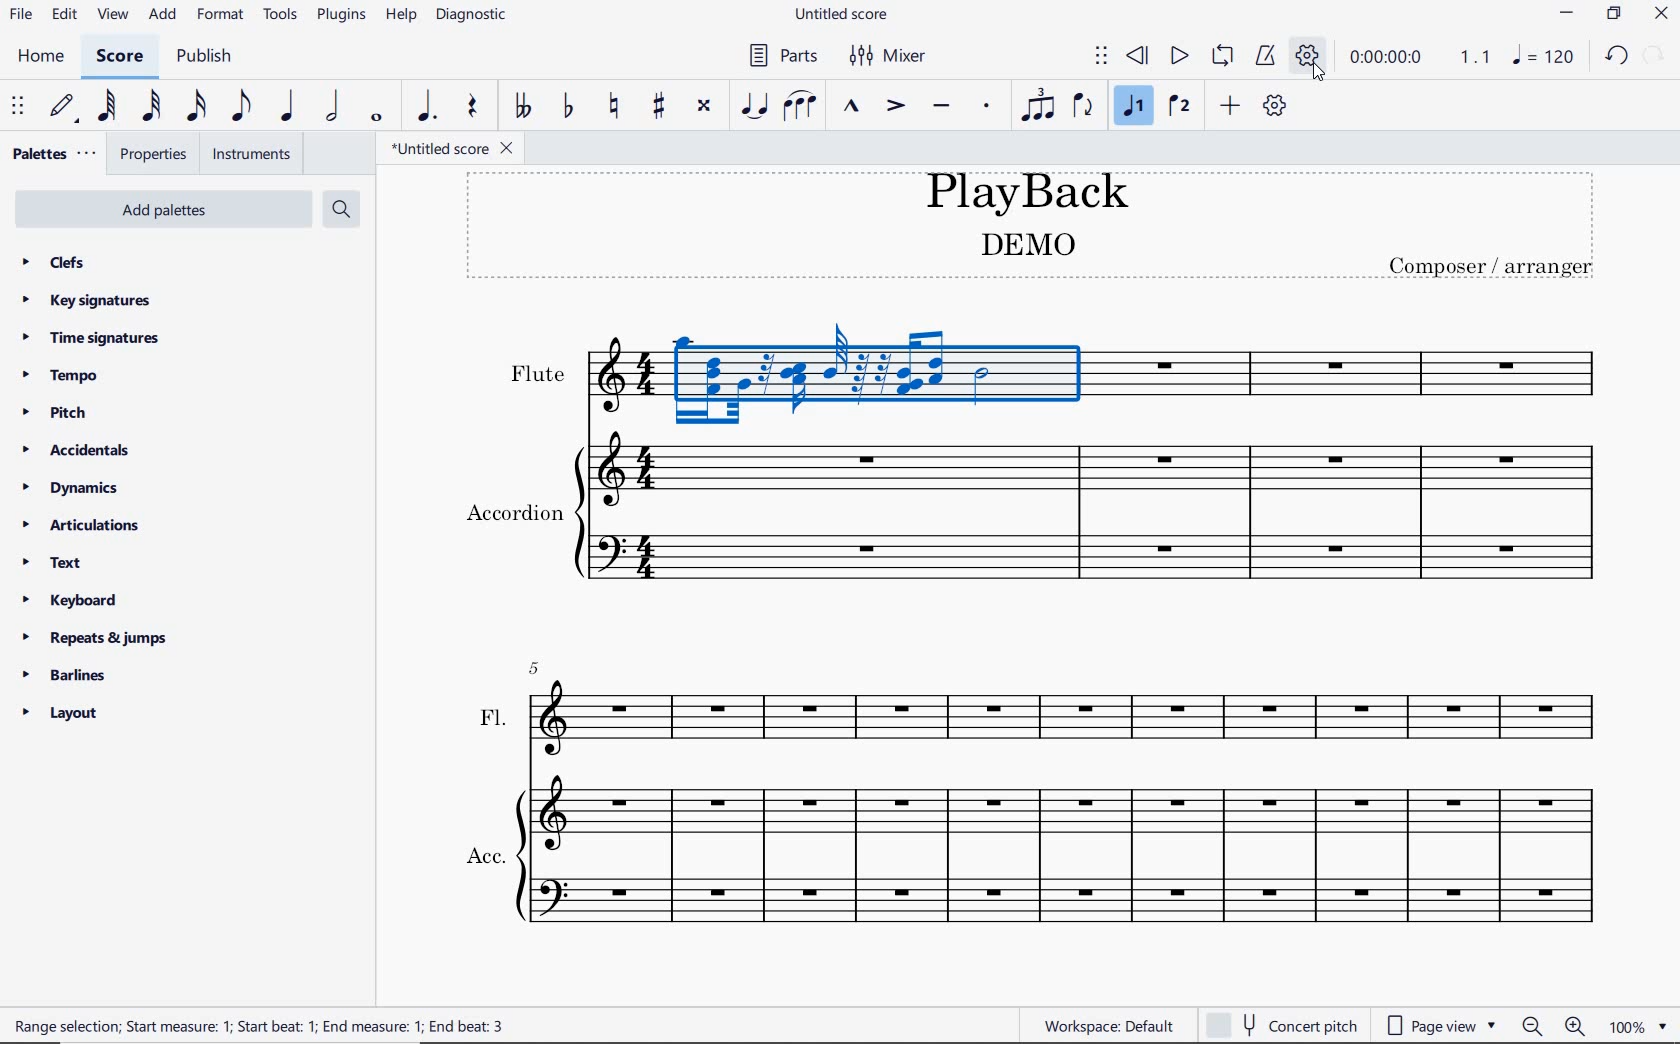 The image size is (1680, 1044). Describe the element at coordinates (287, 107) in the screenshot. I see `quarter note` at that location.